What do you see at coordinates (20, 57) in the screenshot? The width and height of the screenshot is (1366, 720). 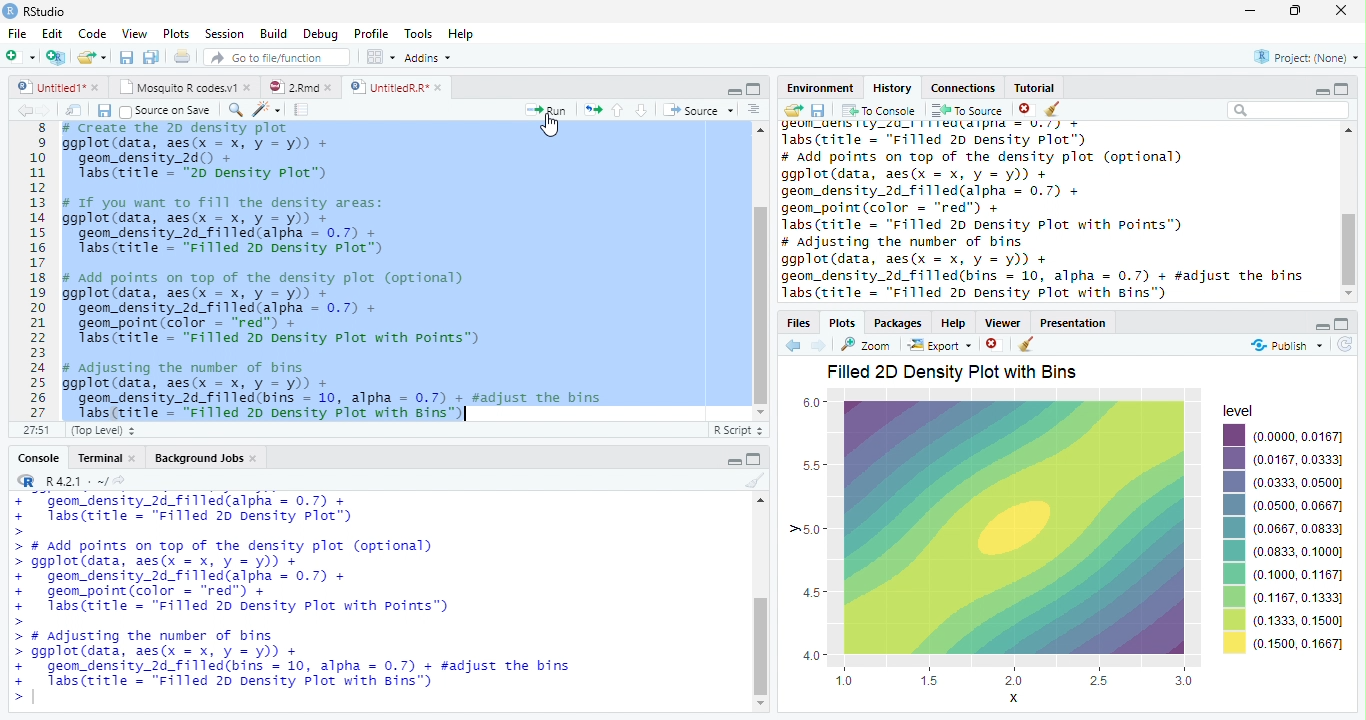 I see `New file` at bounding box center [20, 57].